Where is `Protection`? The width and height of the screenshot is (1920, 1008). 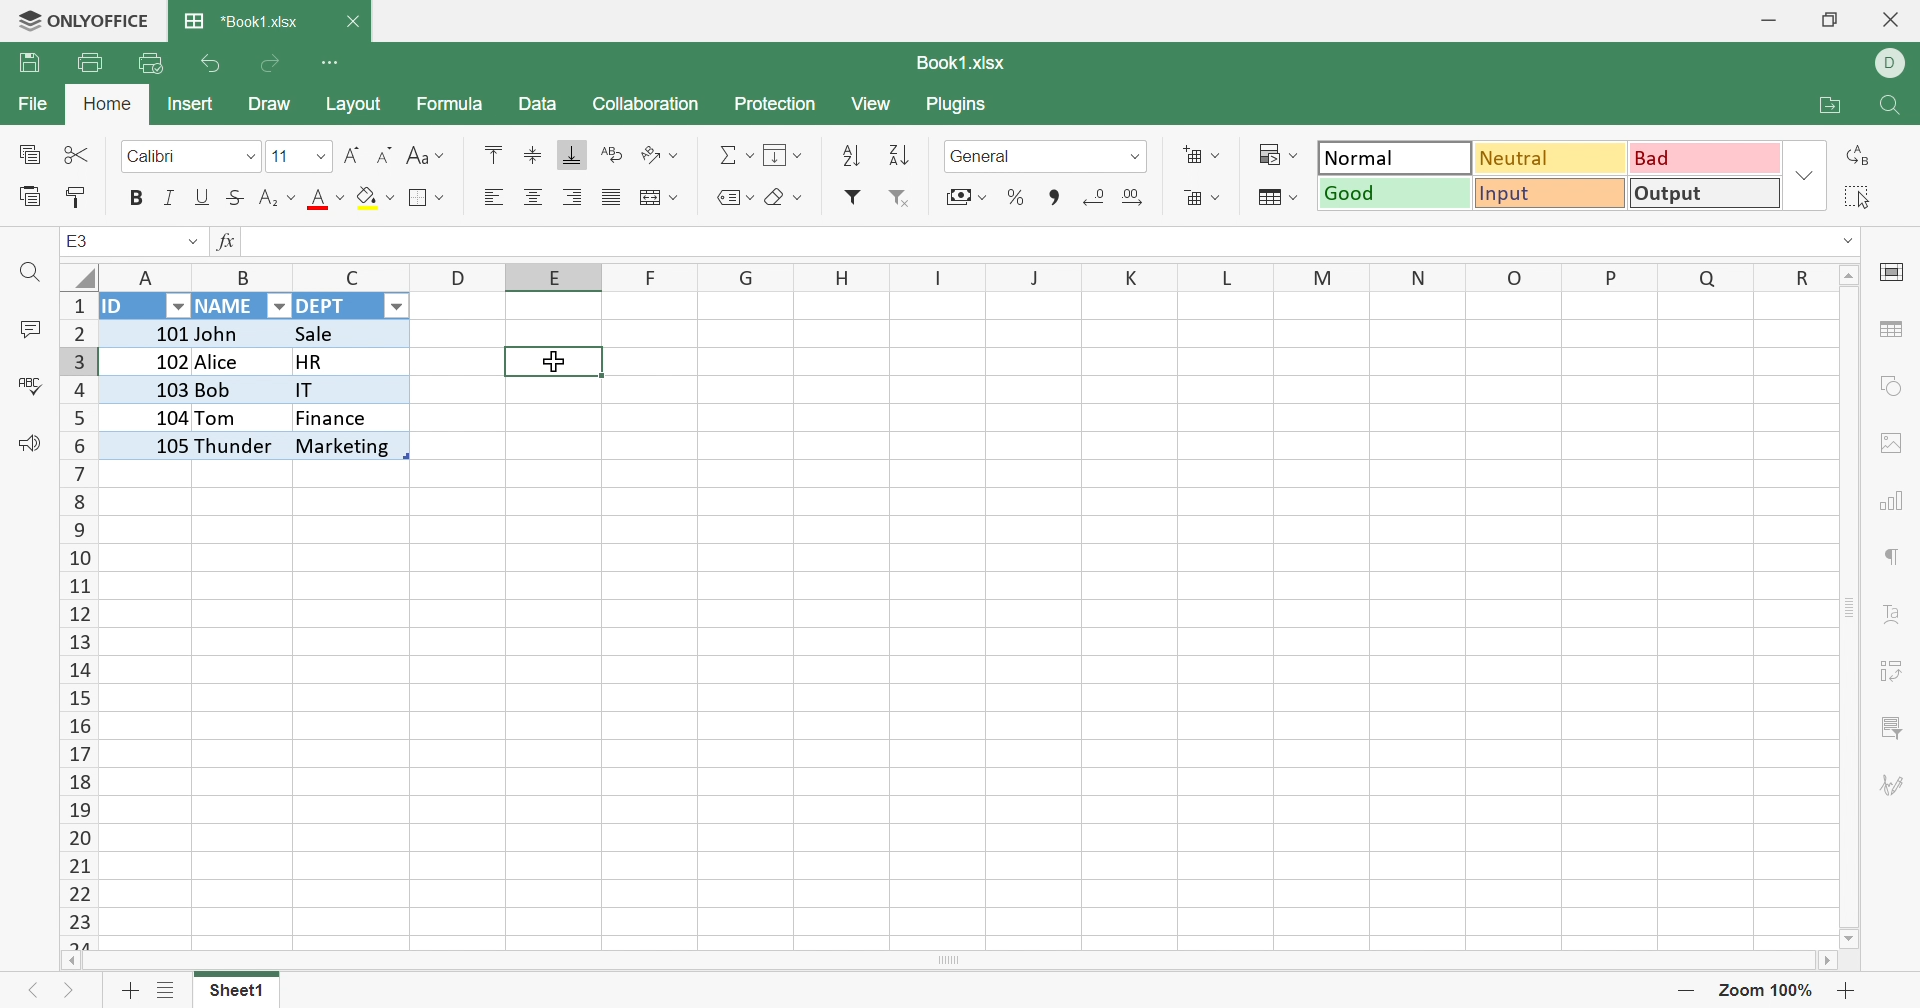 Protection is located at coordinates (778, 100).